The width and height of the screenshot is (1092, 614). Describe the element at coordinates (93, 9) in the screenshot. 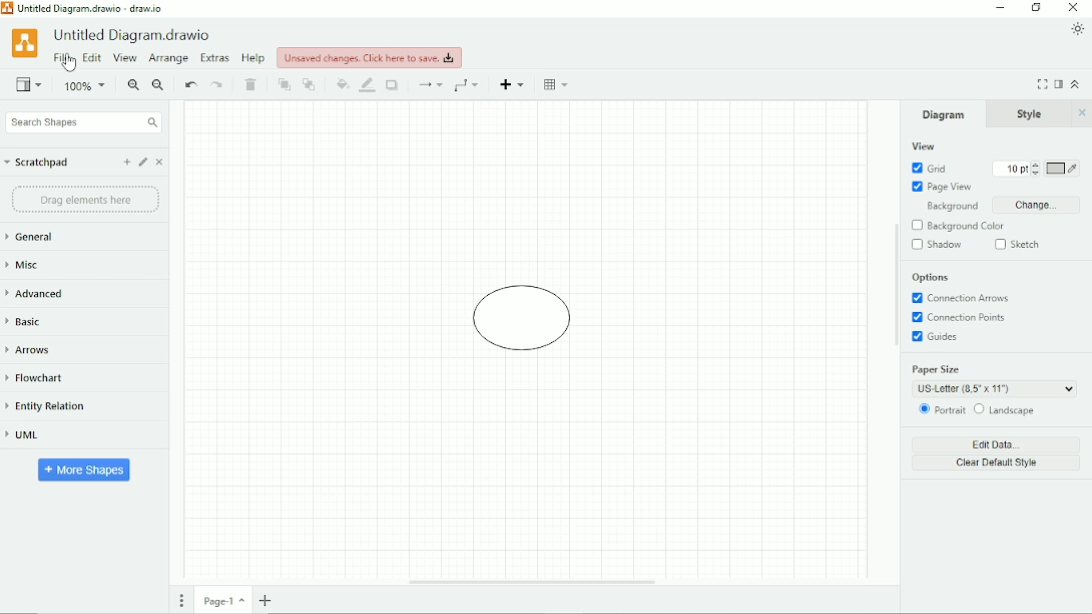

I see `Untitled Diagram.drawio - draw.io` at that location.